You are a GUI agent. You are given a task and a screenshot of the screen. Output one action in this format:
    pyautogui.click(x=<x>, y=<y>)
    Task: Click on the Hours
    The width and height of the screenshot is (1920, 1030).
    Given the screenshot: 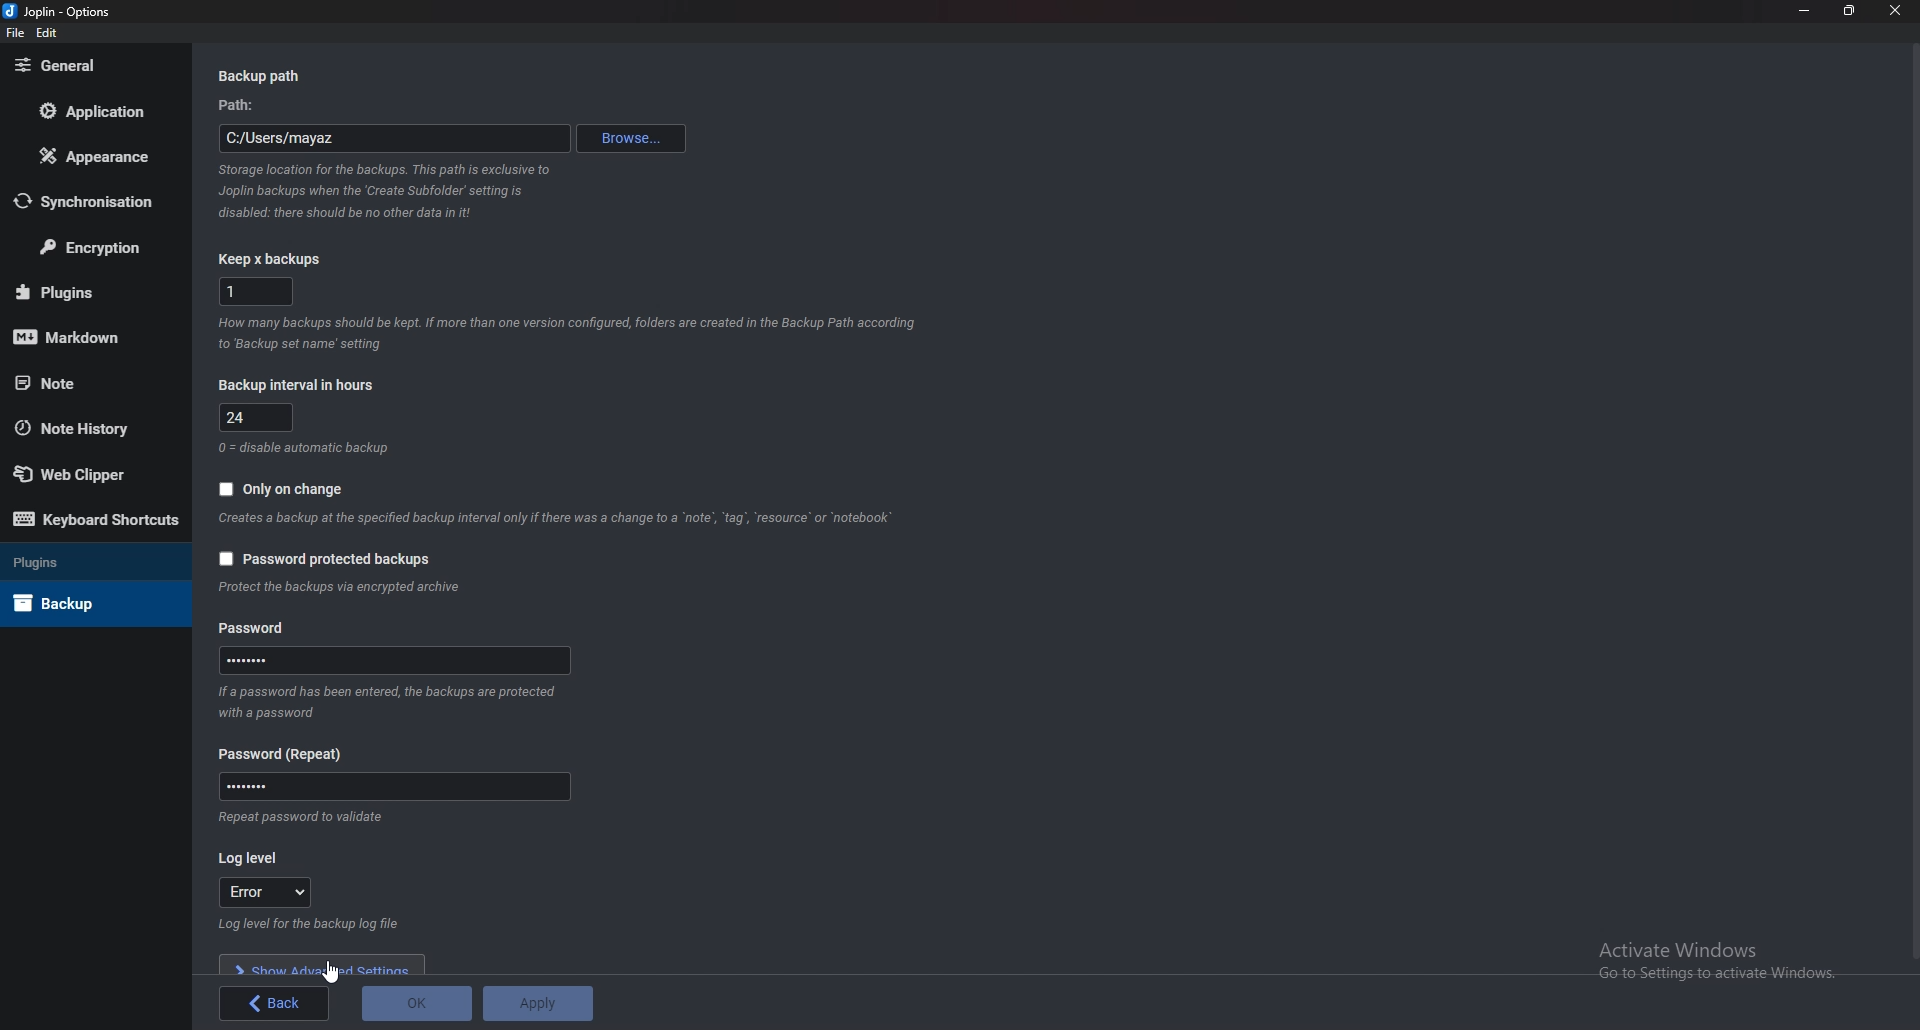 What is the action you would take?
    pyautogui.click(x=259, y=416)
    